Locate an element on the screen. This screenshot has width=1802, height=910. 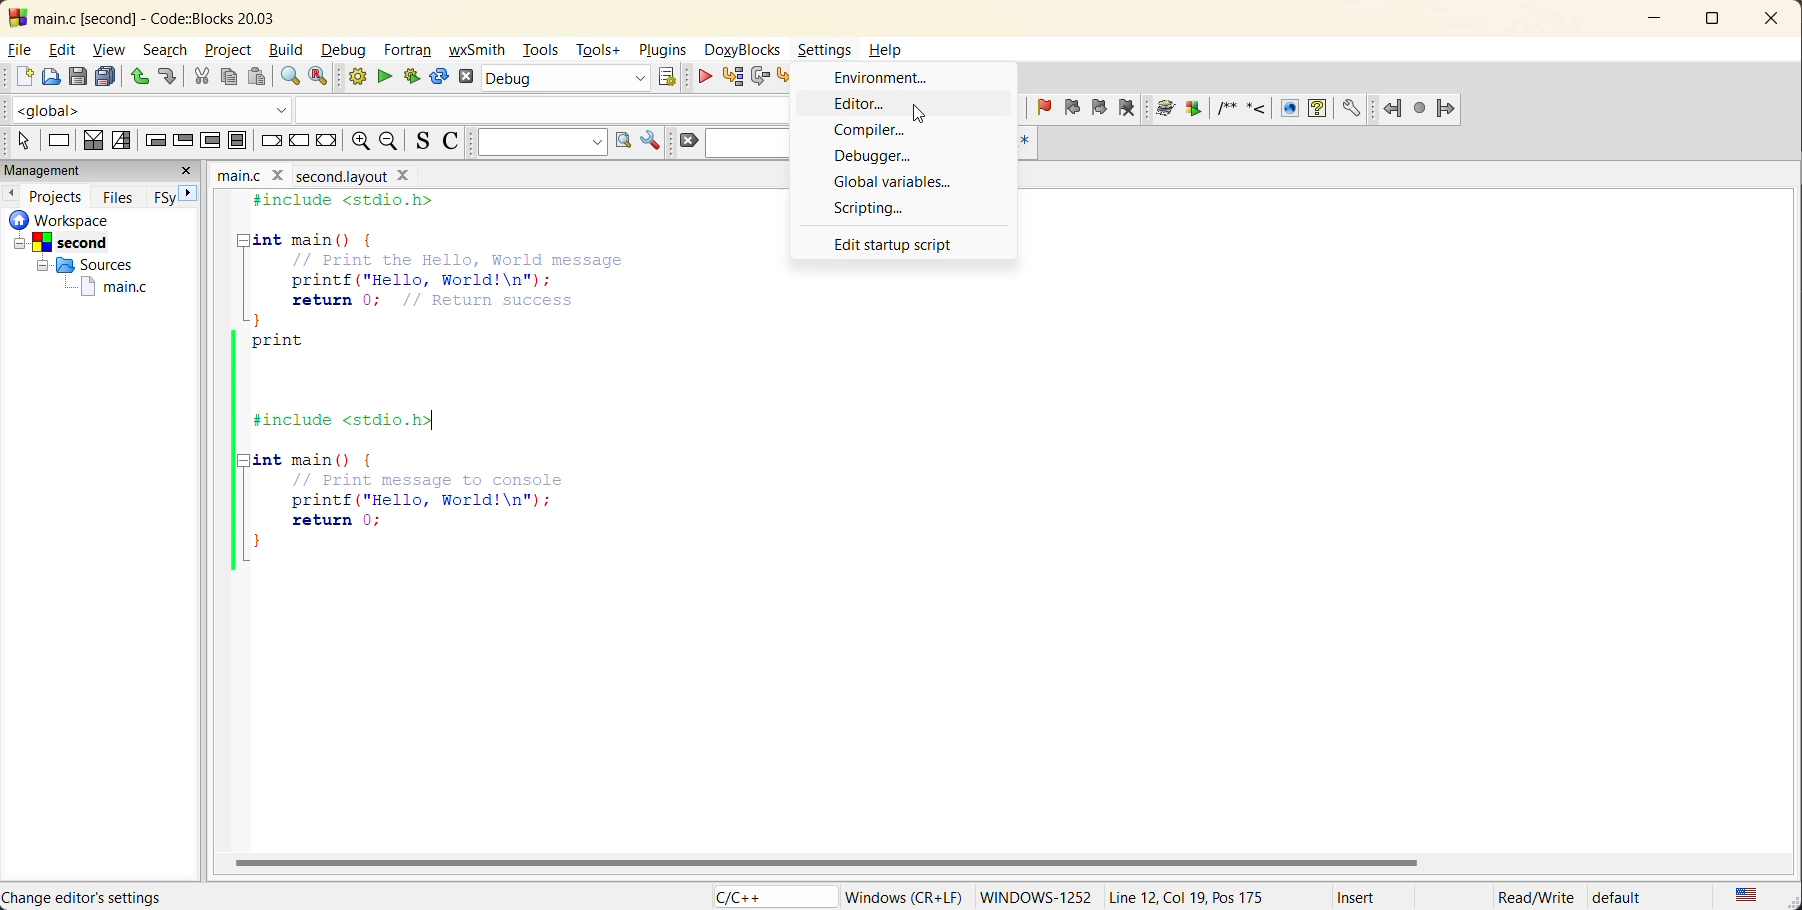
app name and file name is located at coordinates (196, 17).